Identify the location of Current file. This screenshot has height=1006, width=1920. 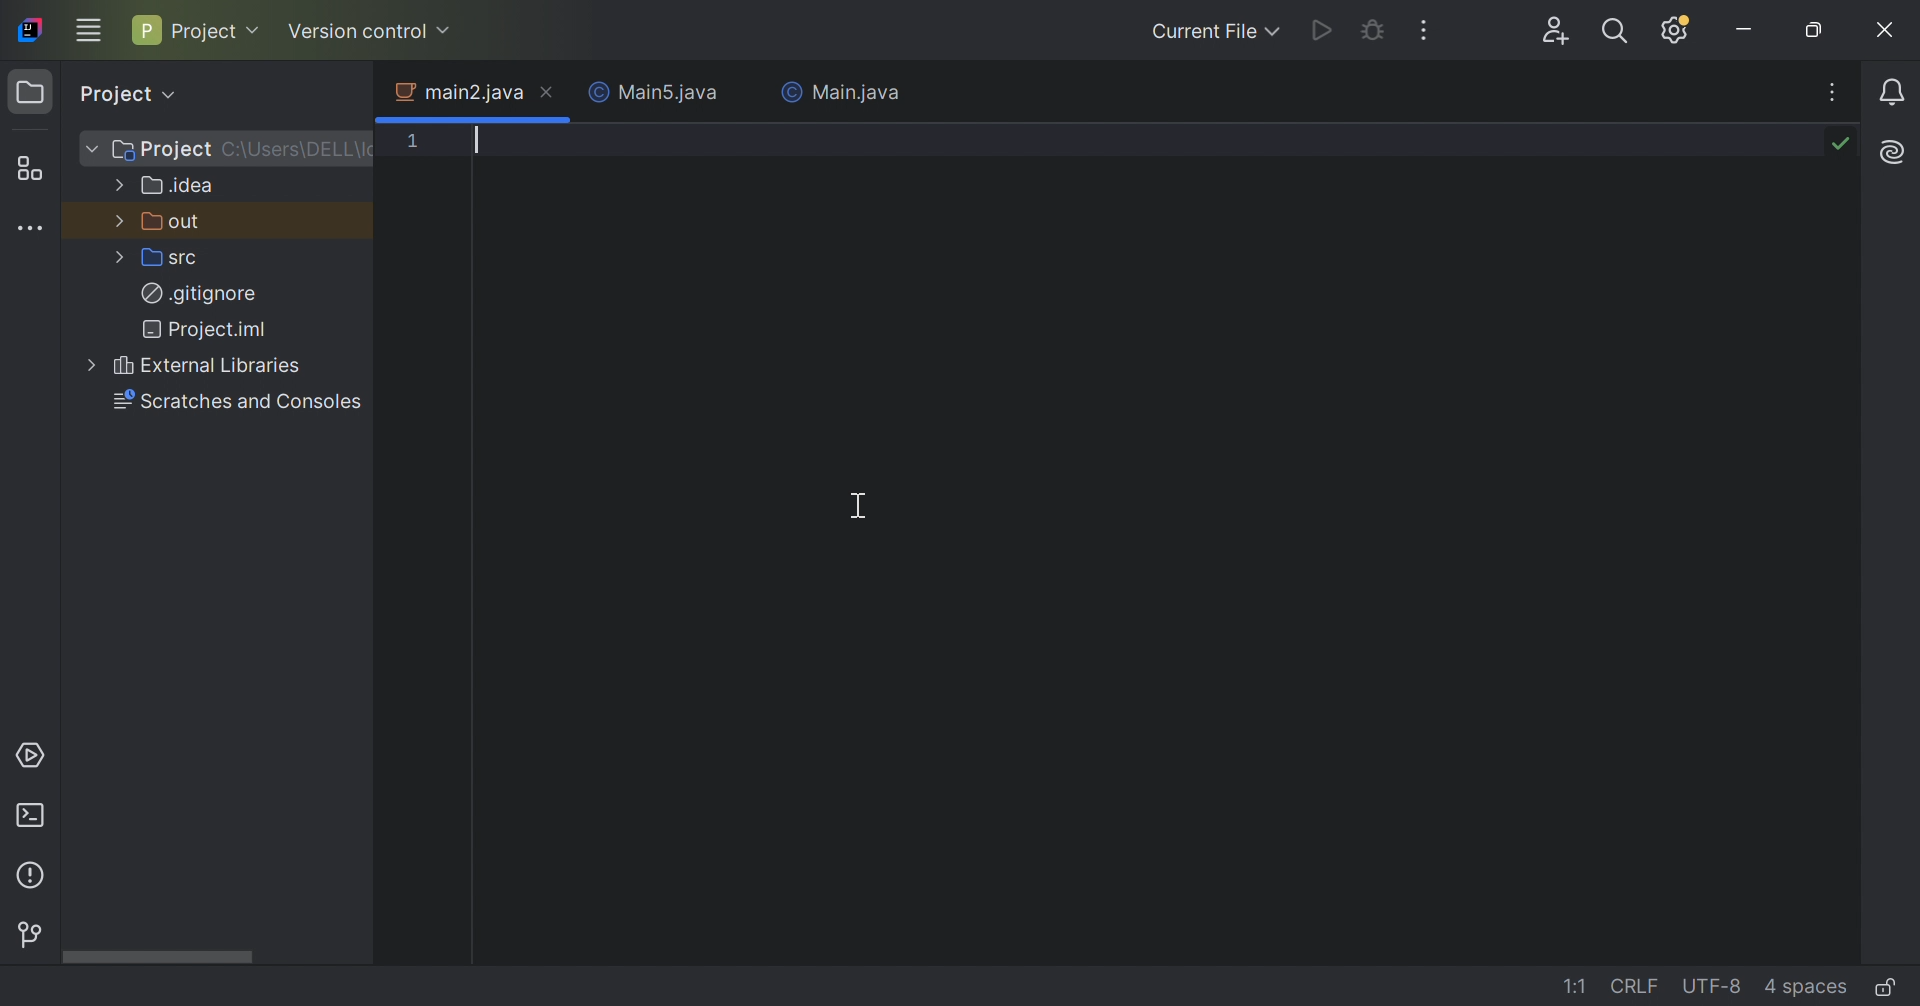
(1209, 32).